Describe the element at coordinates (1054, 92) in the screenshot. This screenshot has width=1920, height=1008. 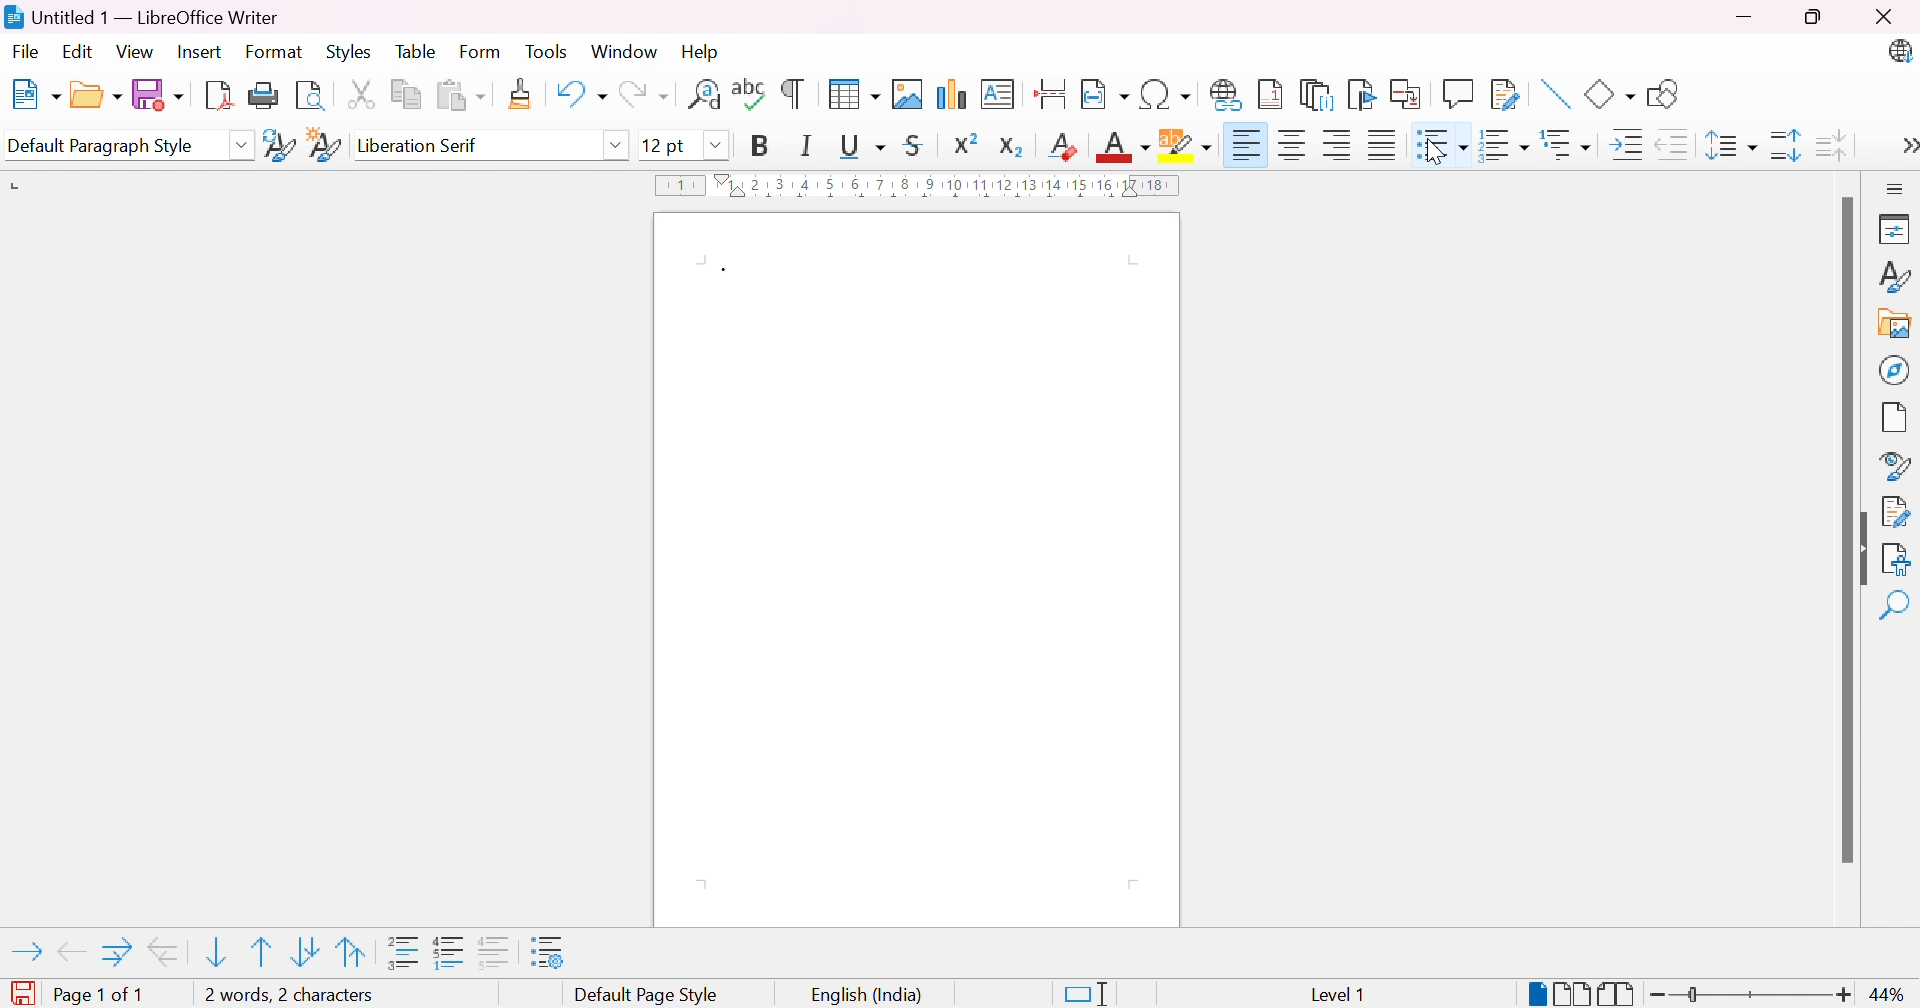
I see `Inset page break` at that location.